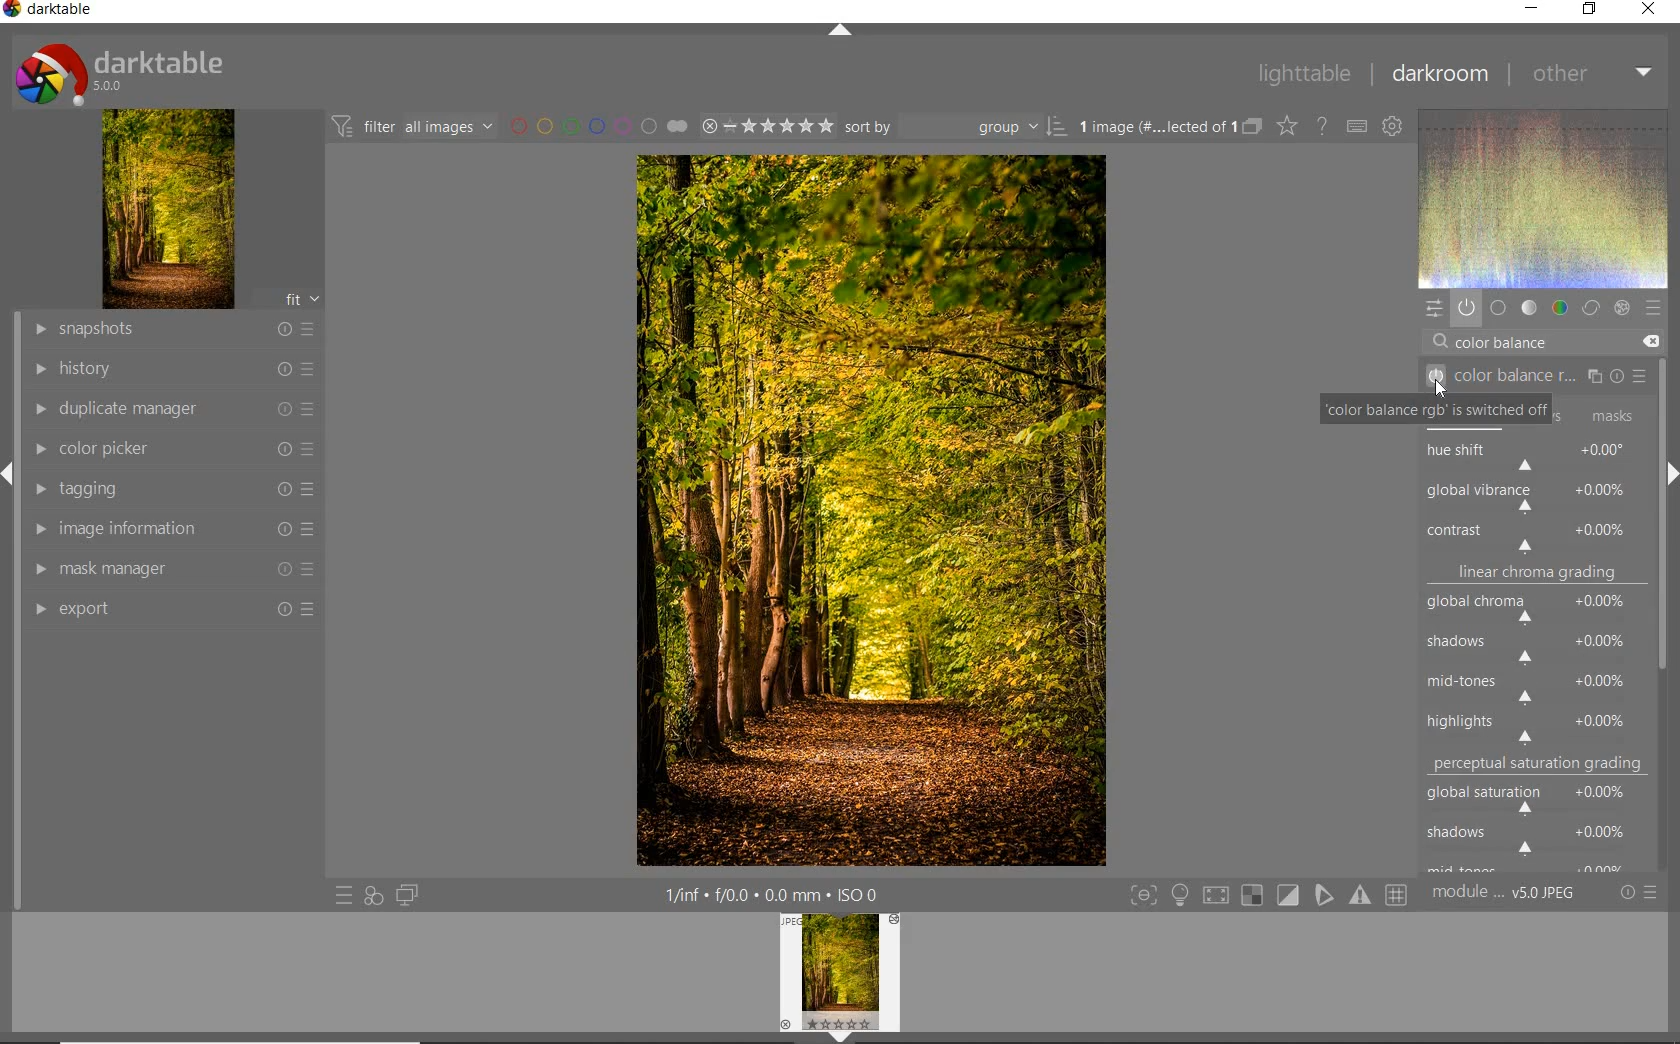  What do you see at coordinates (1538, 611) in the screenshot?
I see `global chroma` at bounding box center [1538, 611].